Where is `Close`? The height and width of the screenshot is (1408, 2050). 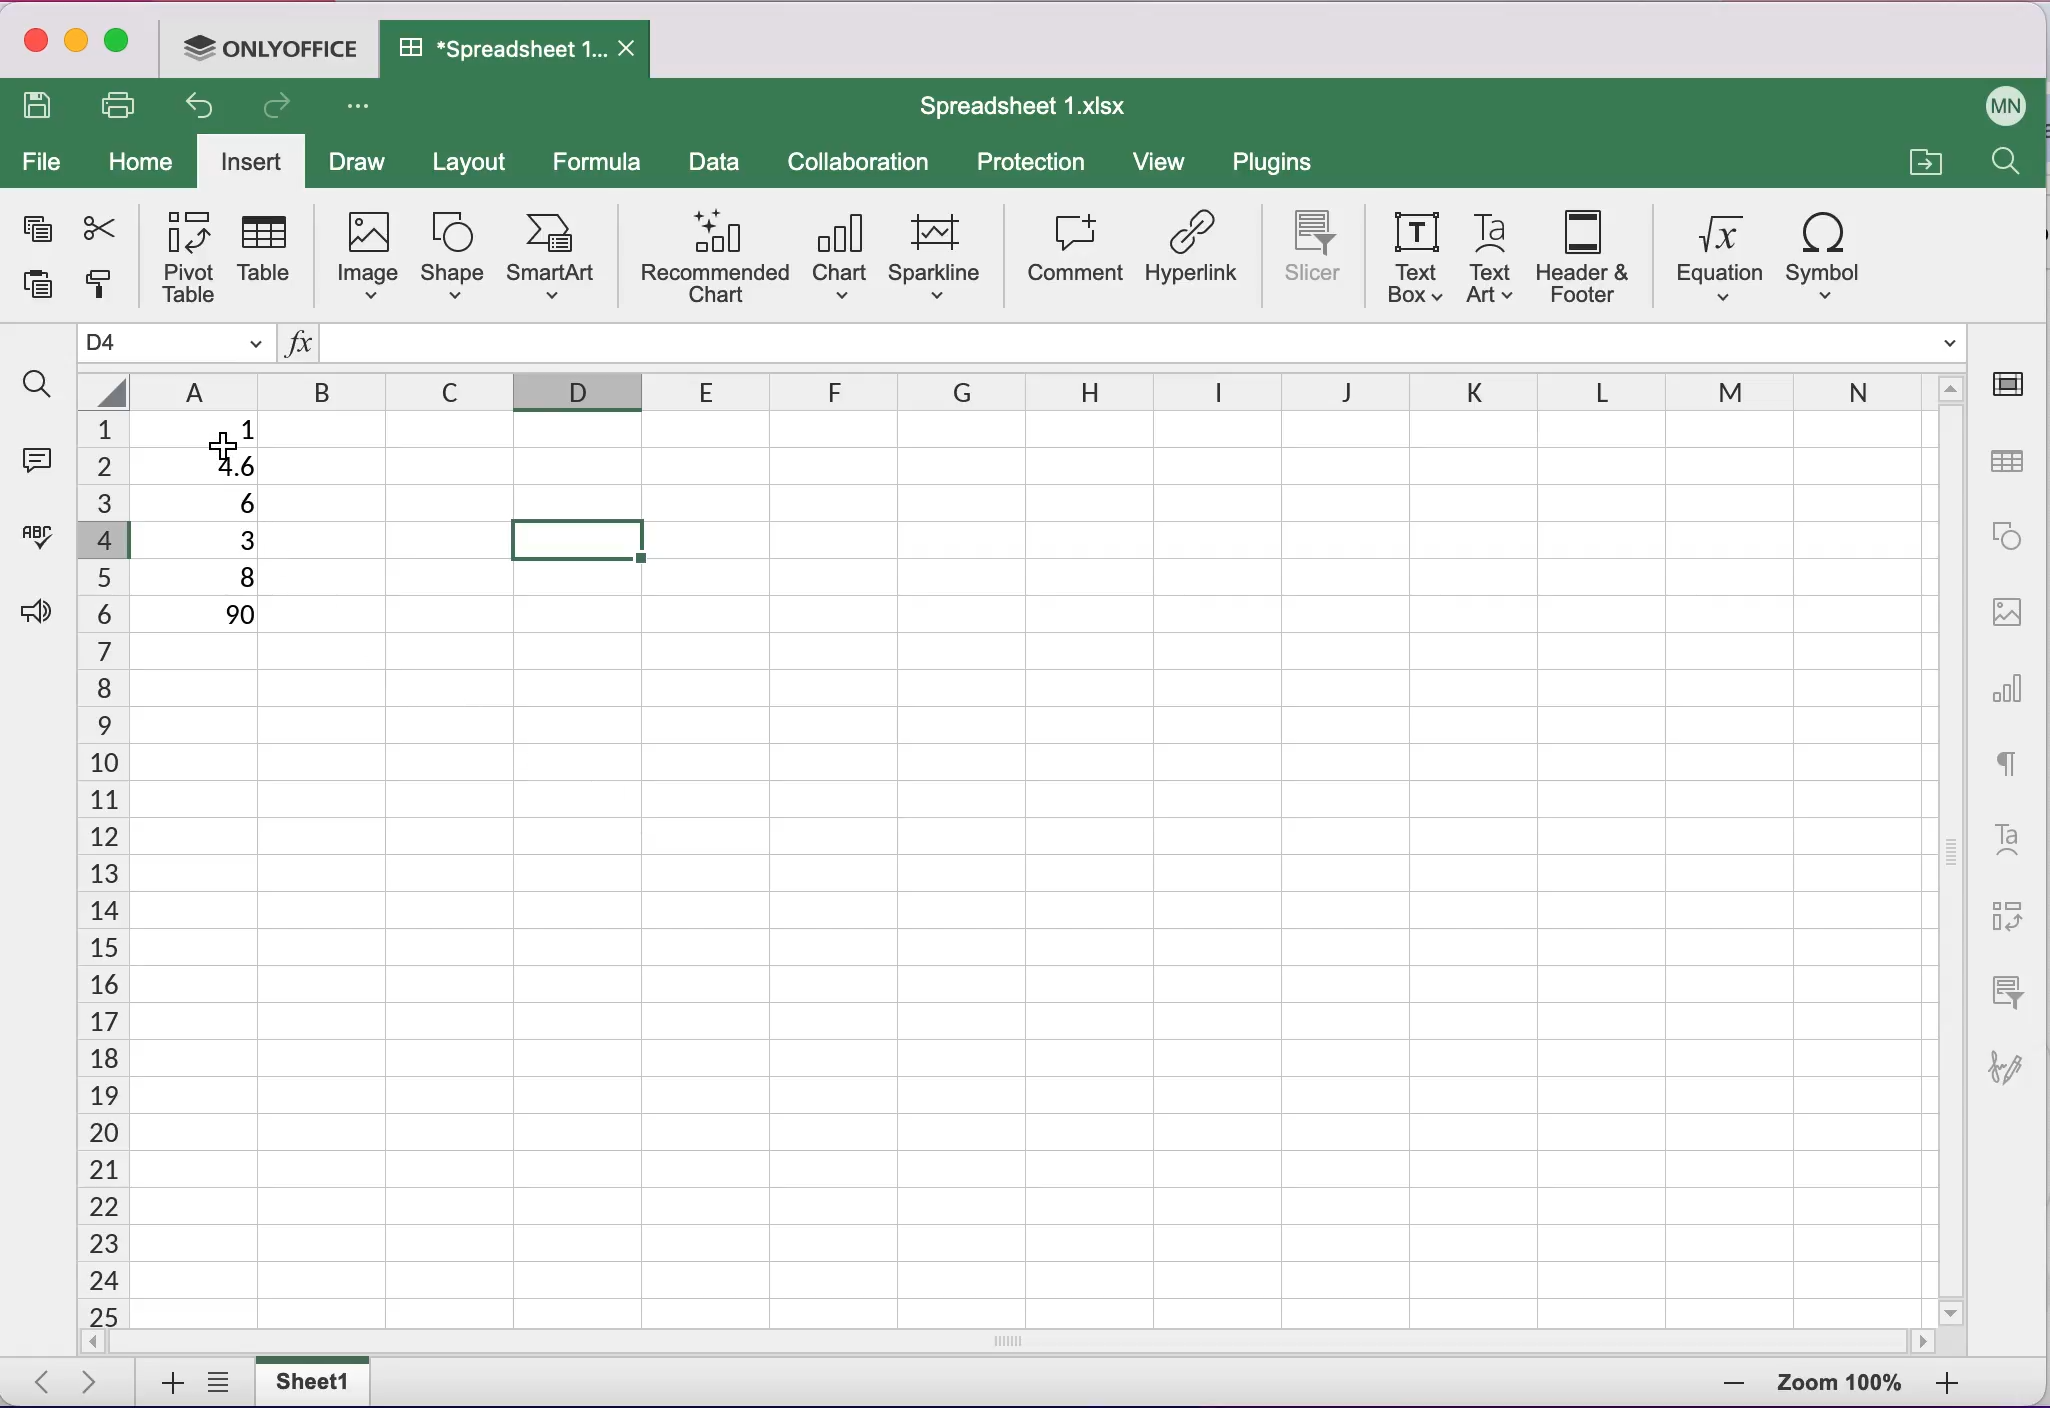
Close is located at coordinates (634, 48).